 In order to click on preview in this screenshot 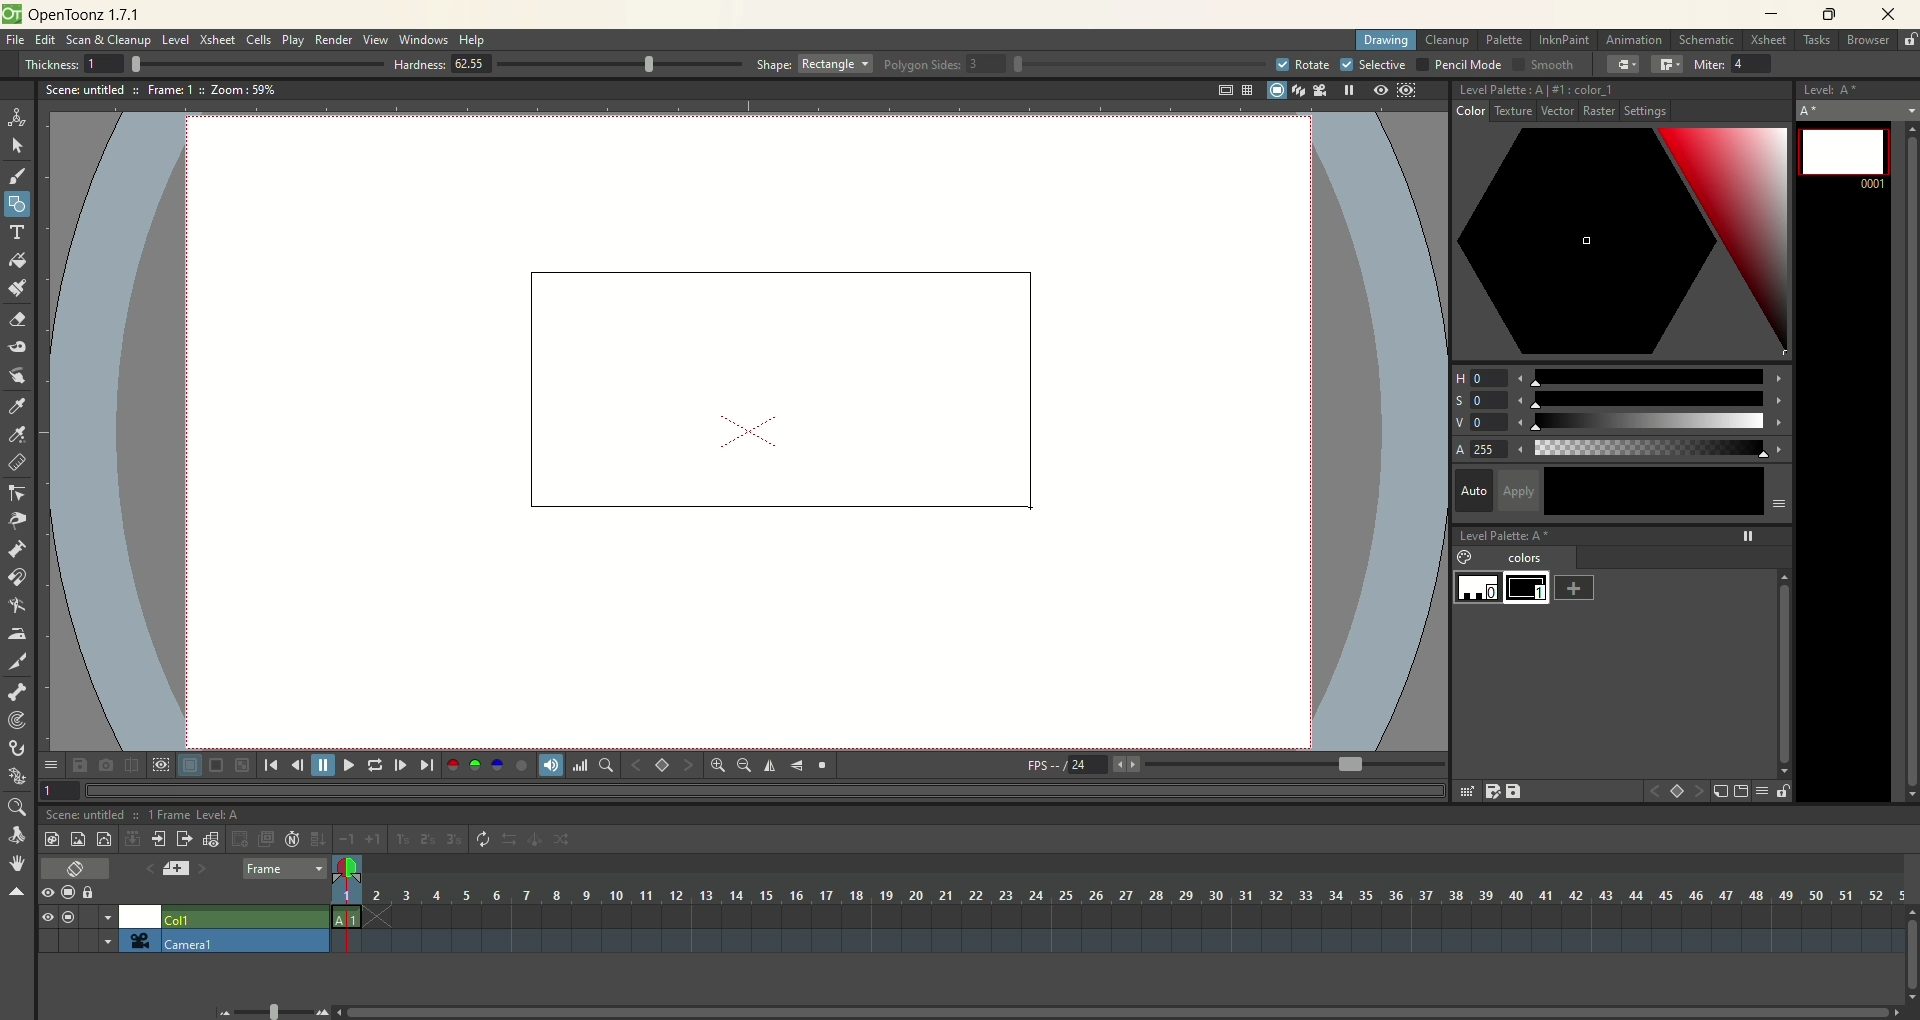, I will do `click(1376, 91)`.